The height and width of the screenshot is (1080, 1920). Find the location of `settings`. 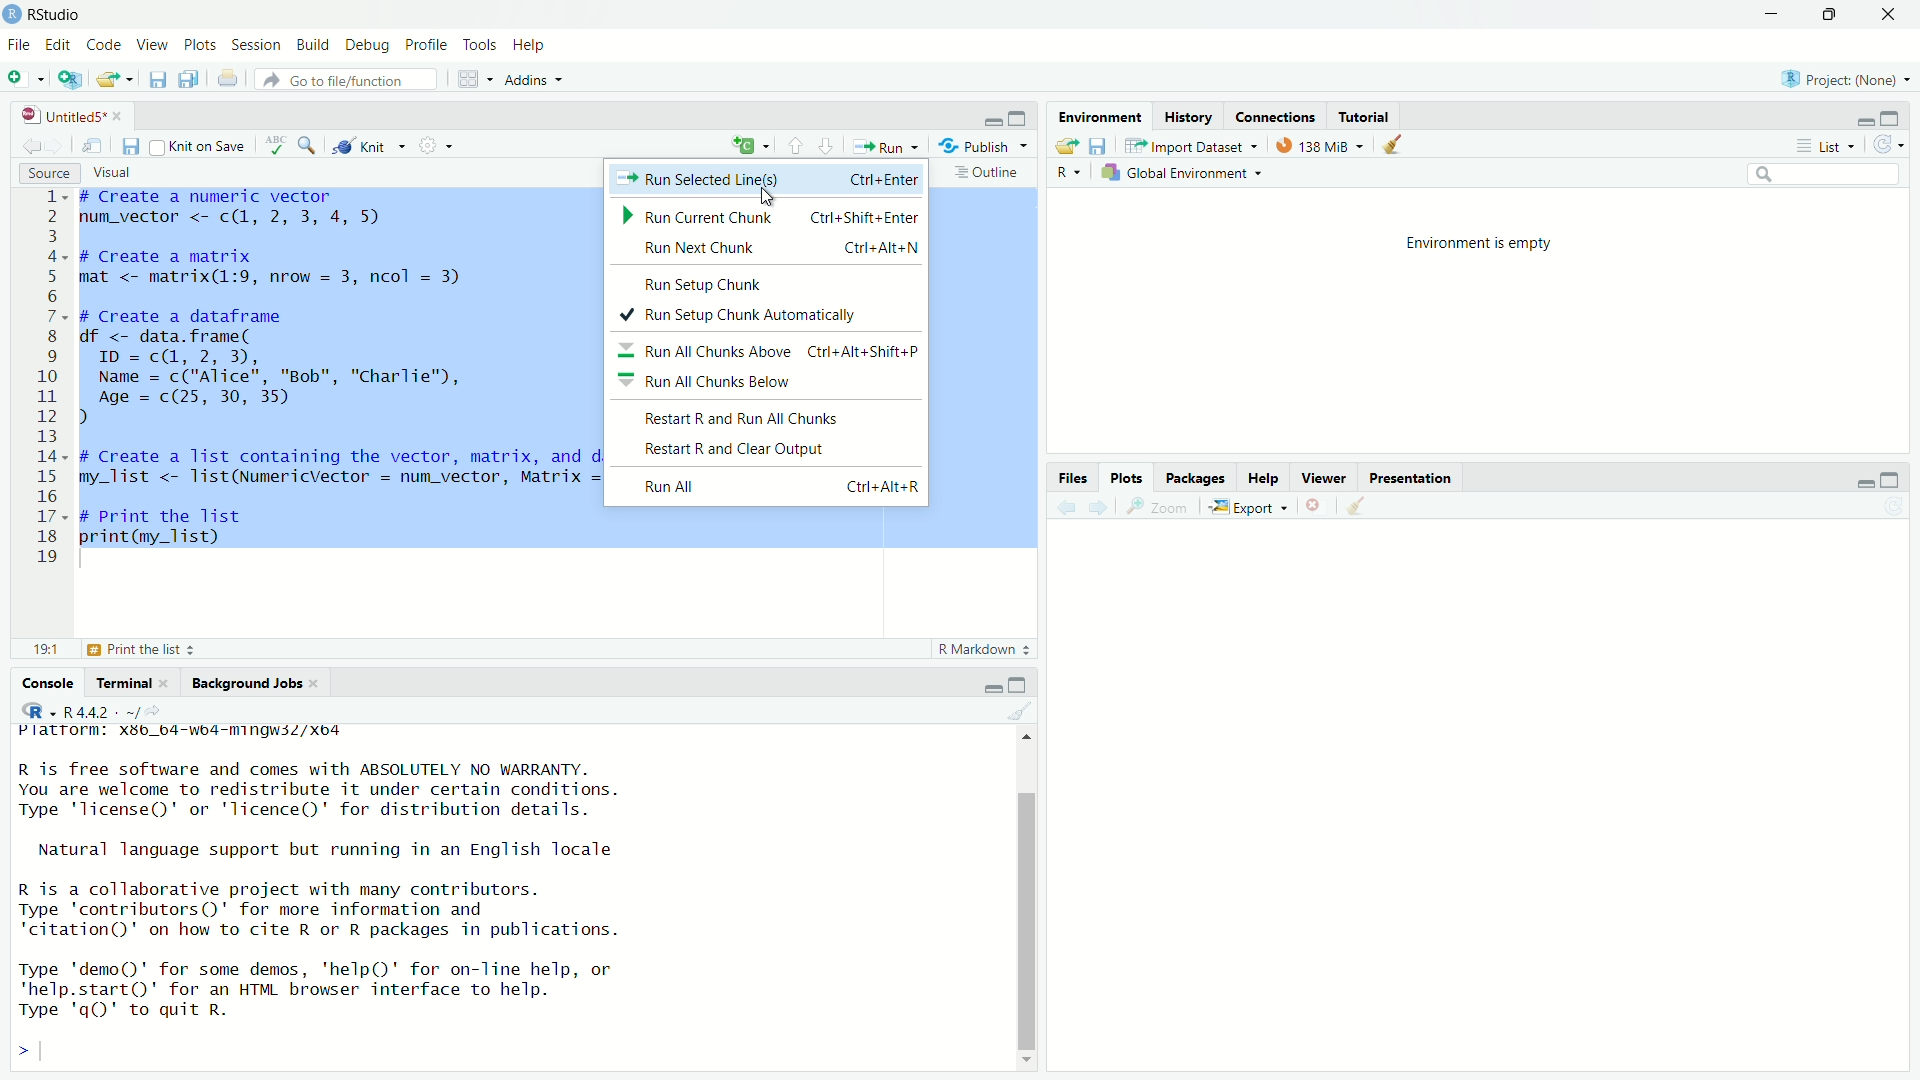

settings is located at coordinates (439, 148).